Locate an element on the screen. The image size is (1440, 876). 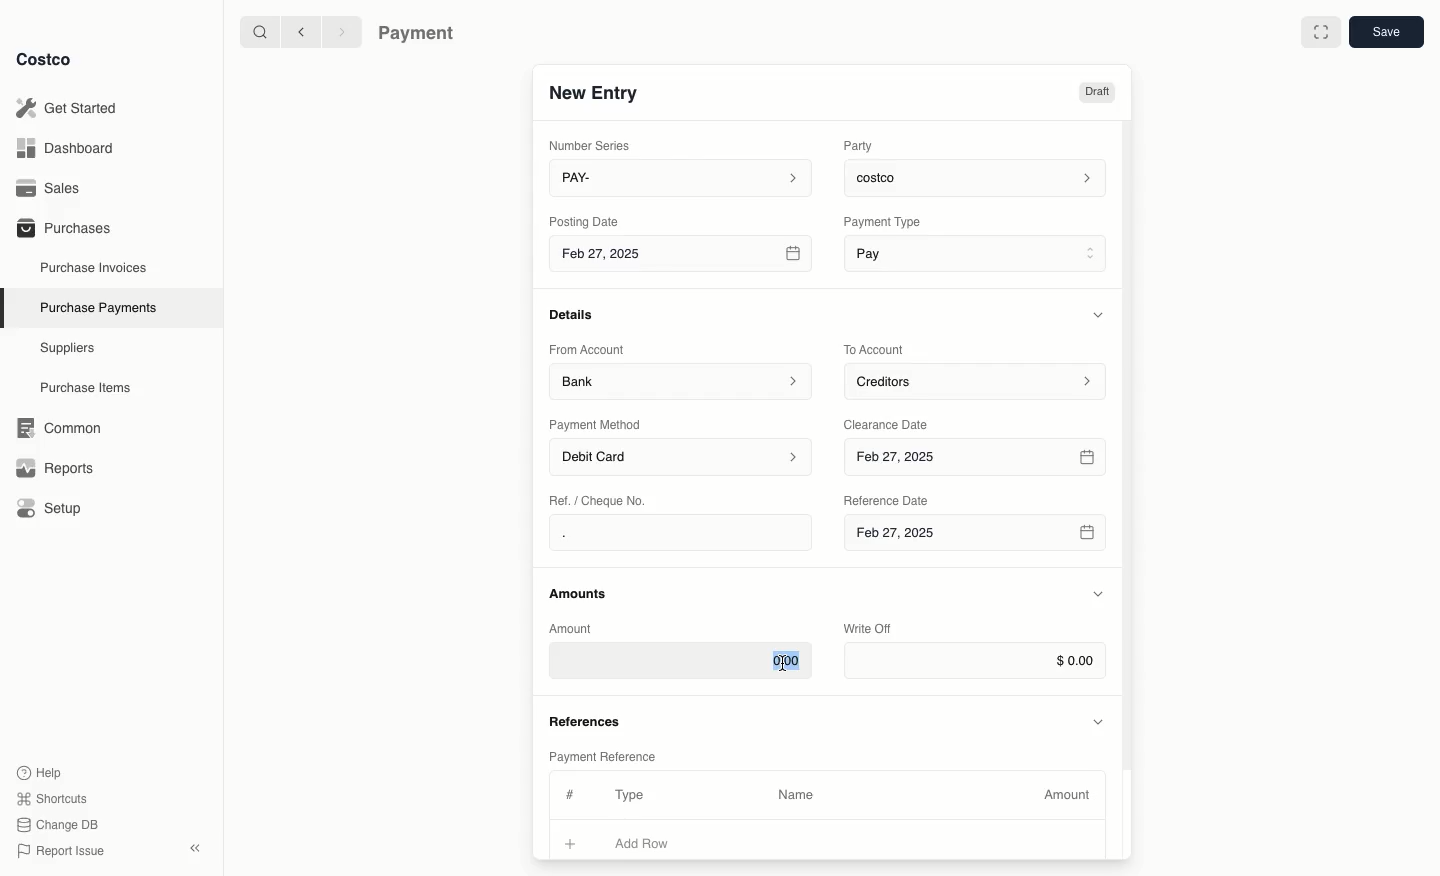
Purchase Invoices is located at coordinates (95, 267).